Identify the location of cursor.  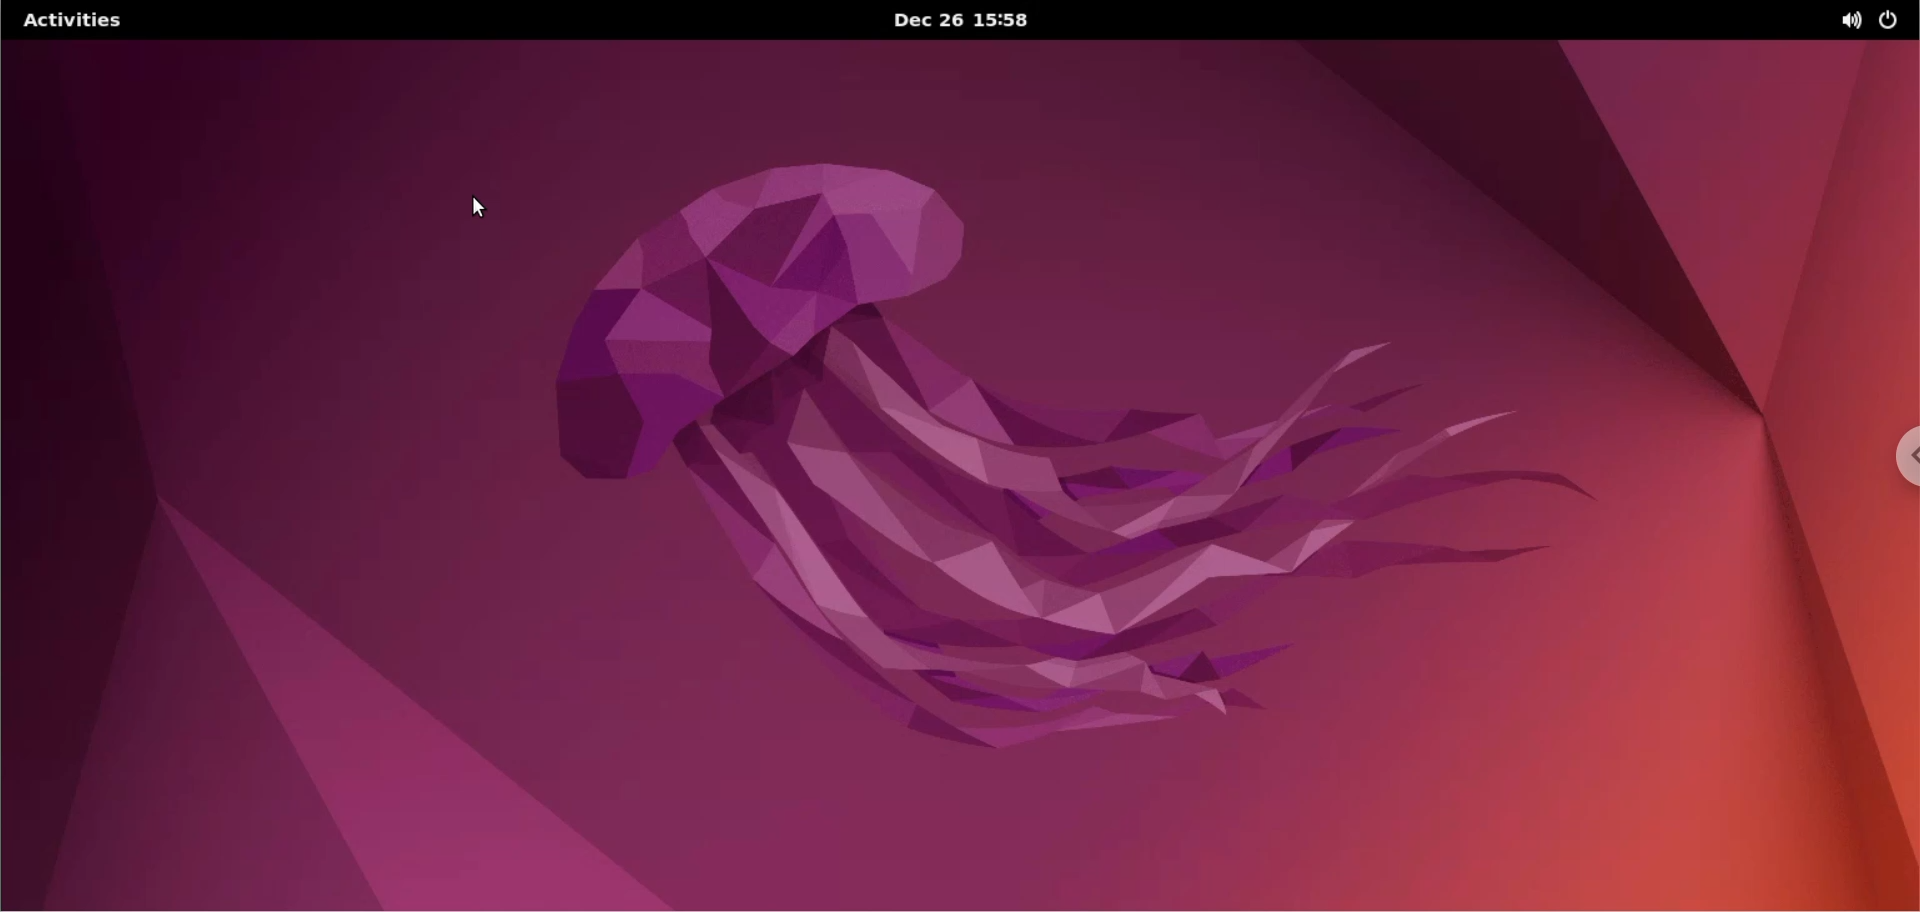
(485, 205).